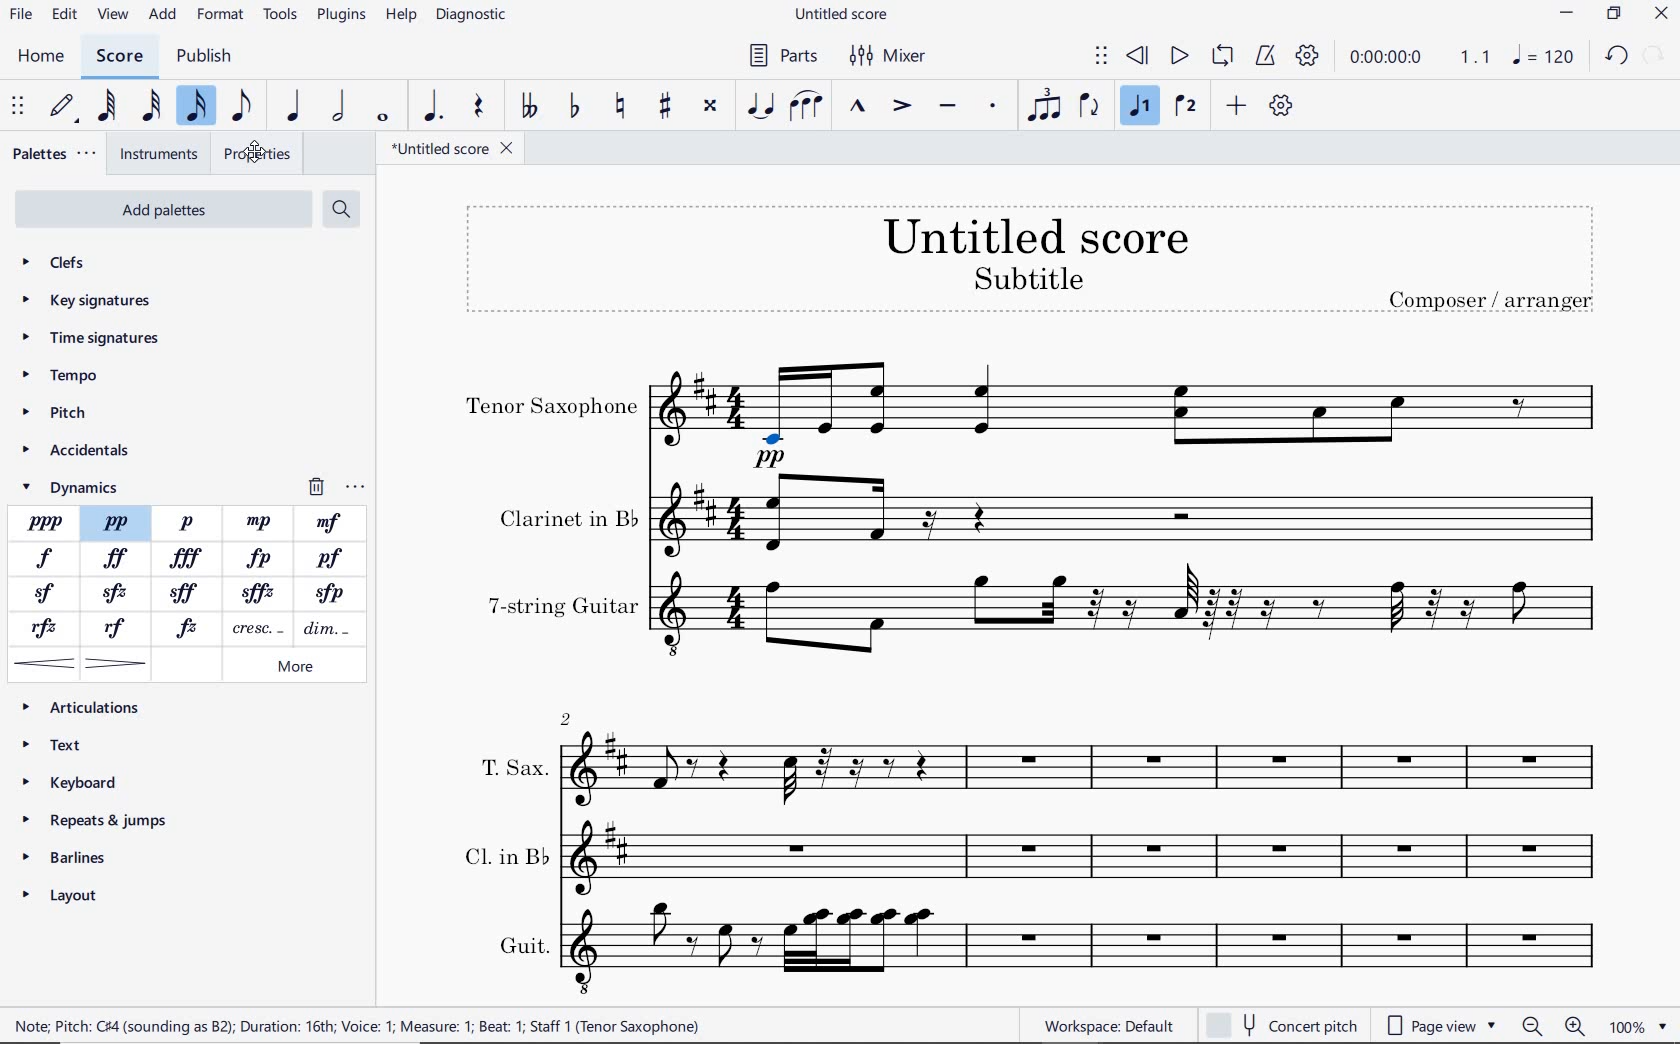  I want to click on FFF(FORTISSISSIMO), so click(189, 559).